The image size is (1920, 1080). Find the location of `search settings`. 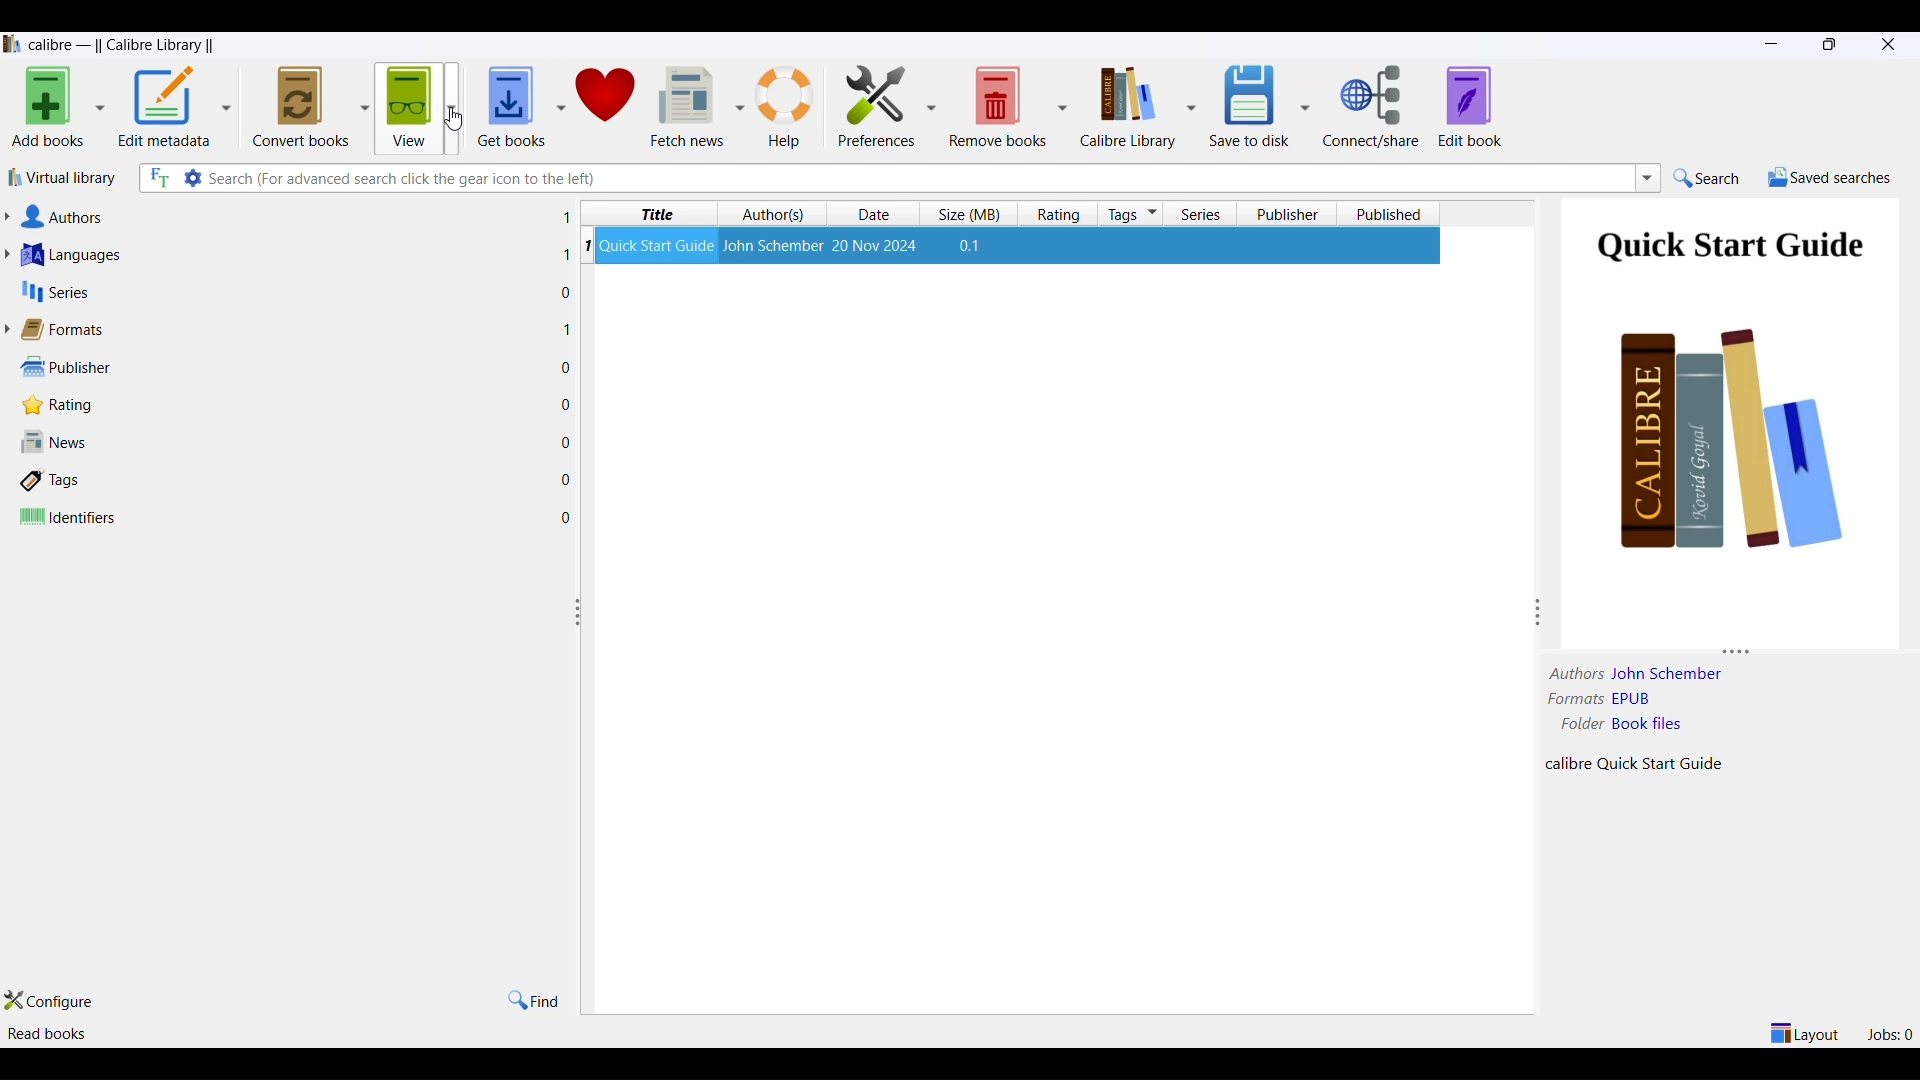

search settings is located at coordinates (194, 179).